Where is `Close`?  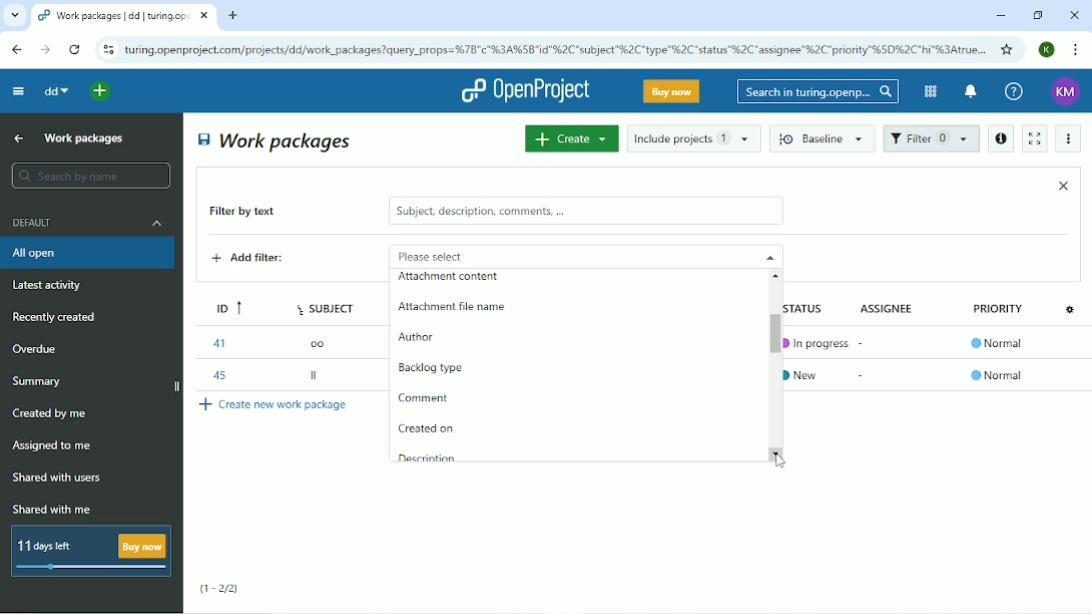 Close is located at coordinates (1074, 15).